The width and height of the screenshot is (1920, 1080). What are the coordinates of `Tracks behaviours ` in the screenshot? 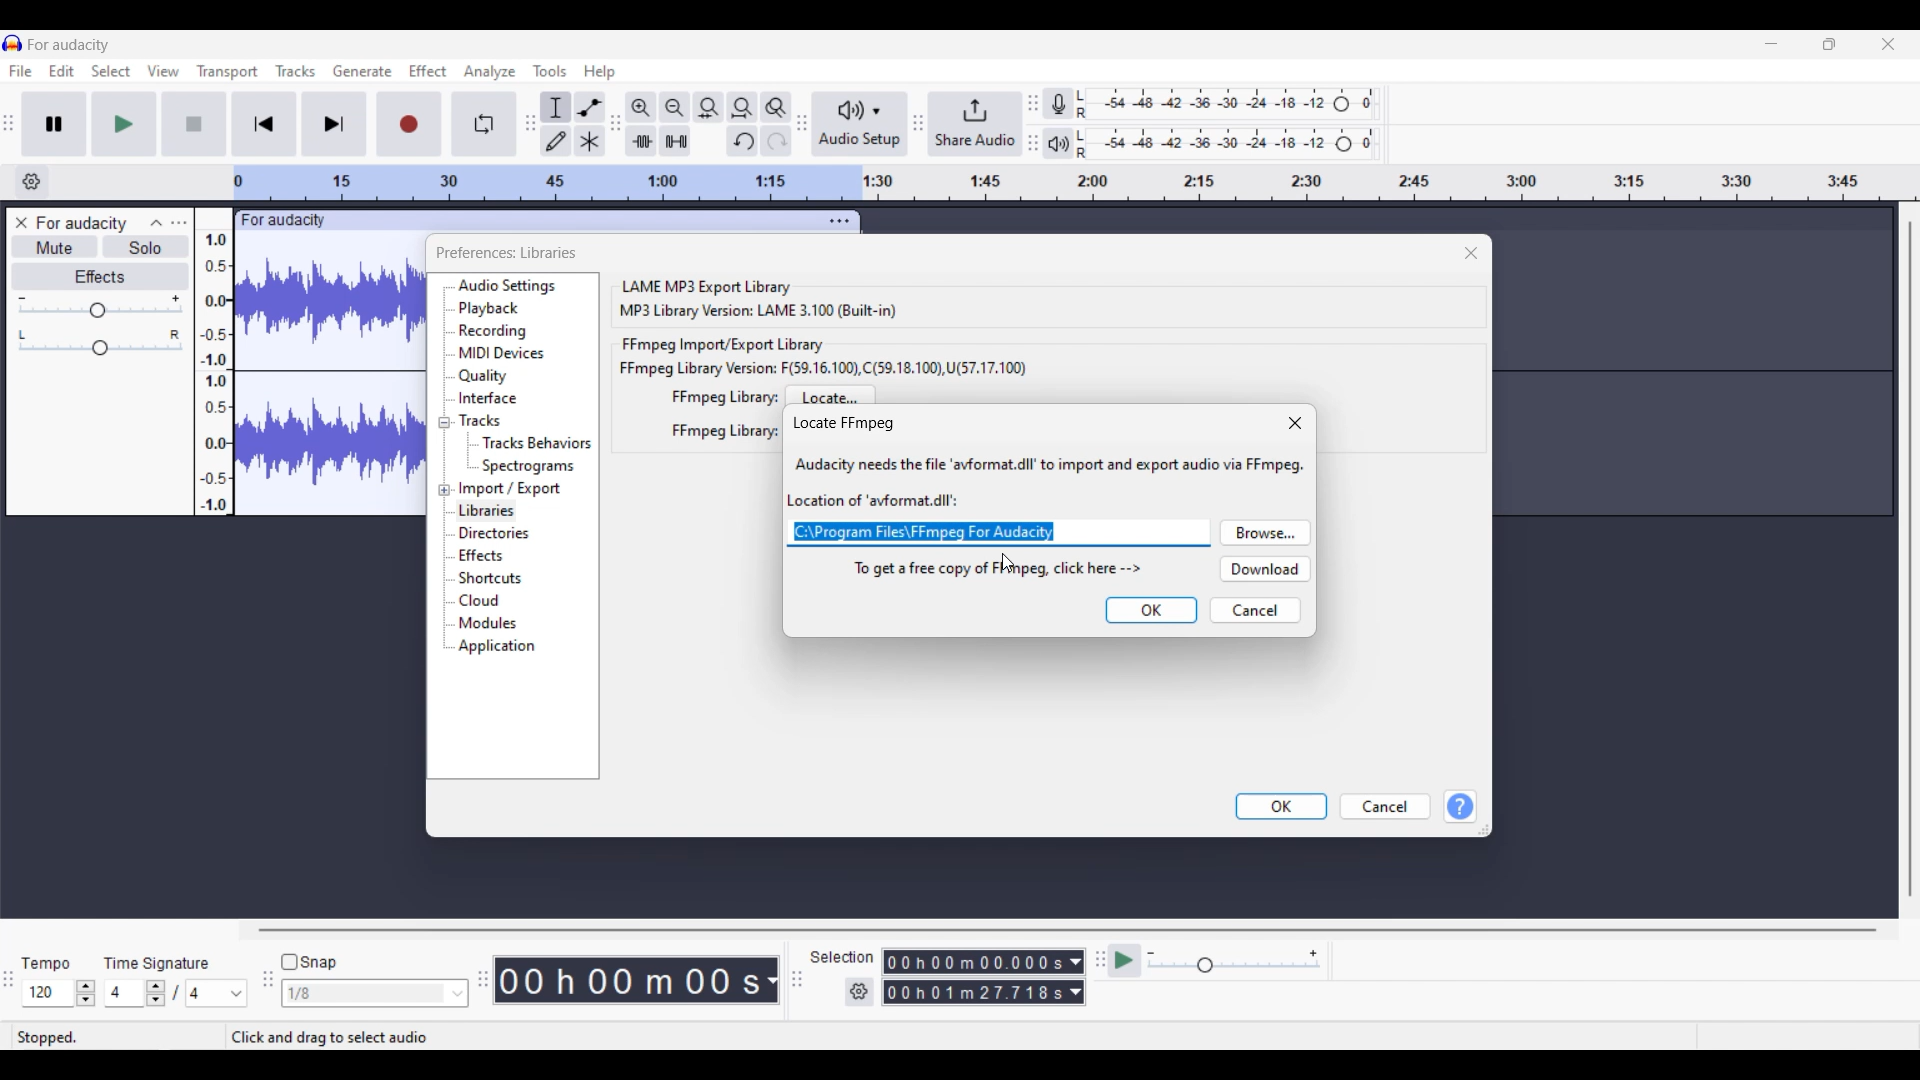 It's located at (537, 444).